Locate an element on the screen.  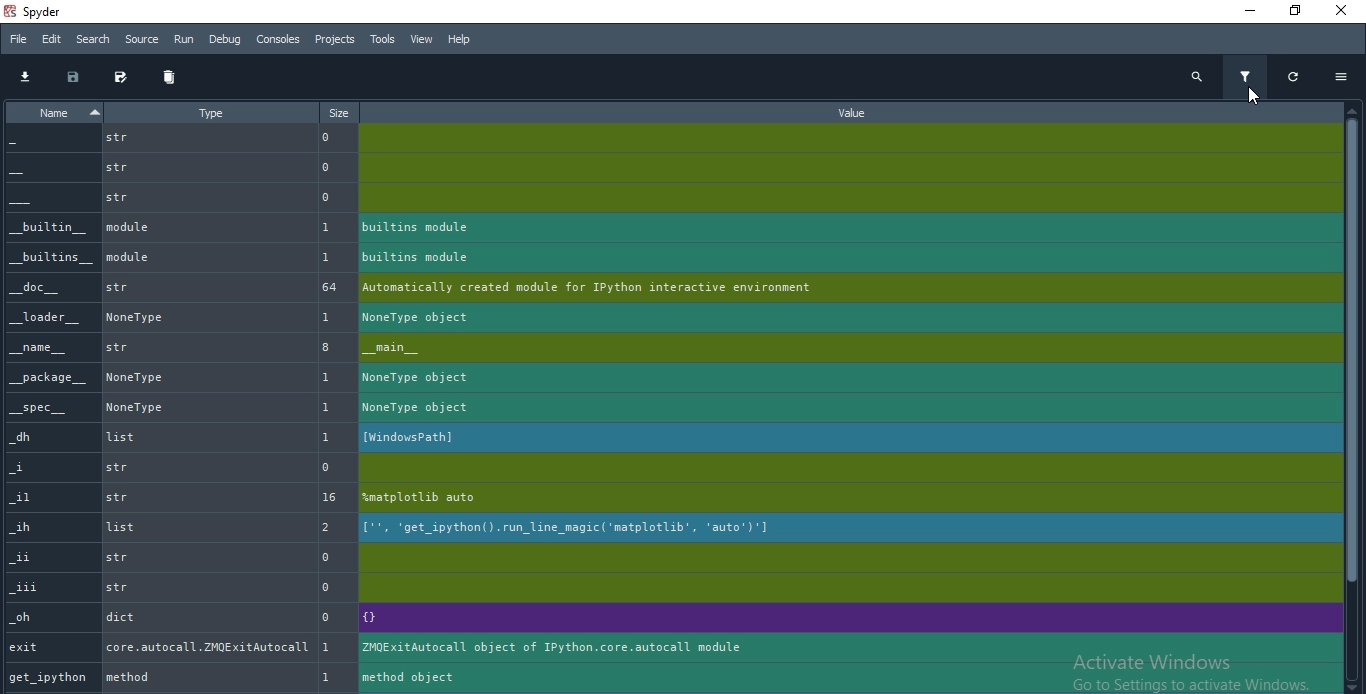
scroll bar is located at coordinates (1351, 396).